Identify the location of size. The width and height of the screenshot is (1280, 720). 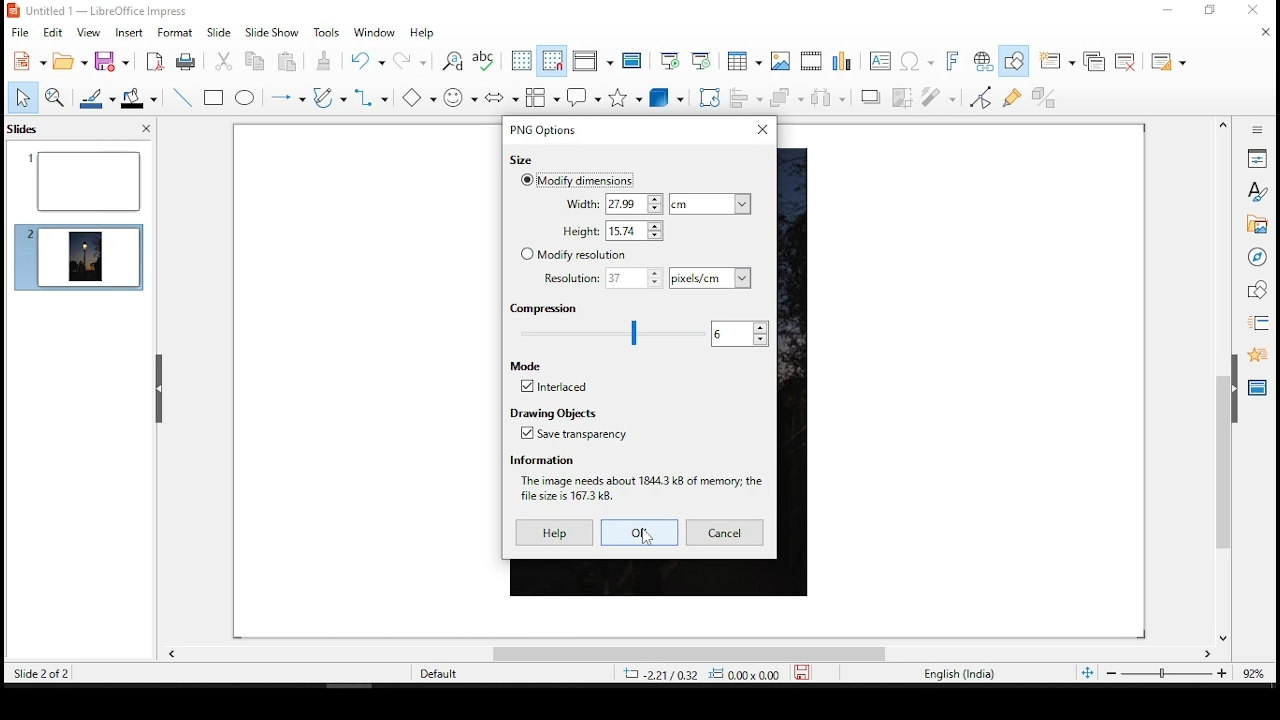
(520, 160).